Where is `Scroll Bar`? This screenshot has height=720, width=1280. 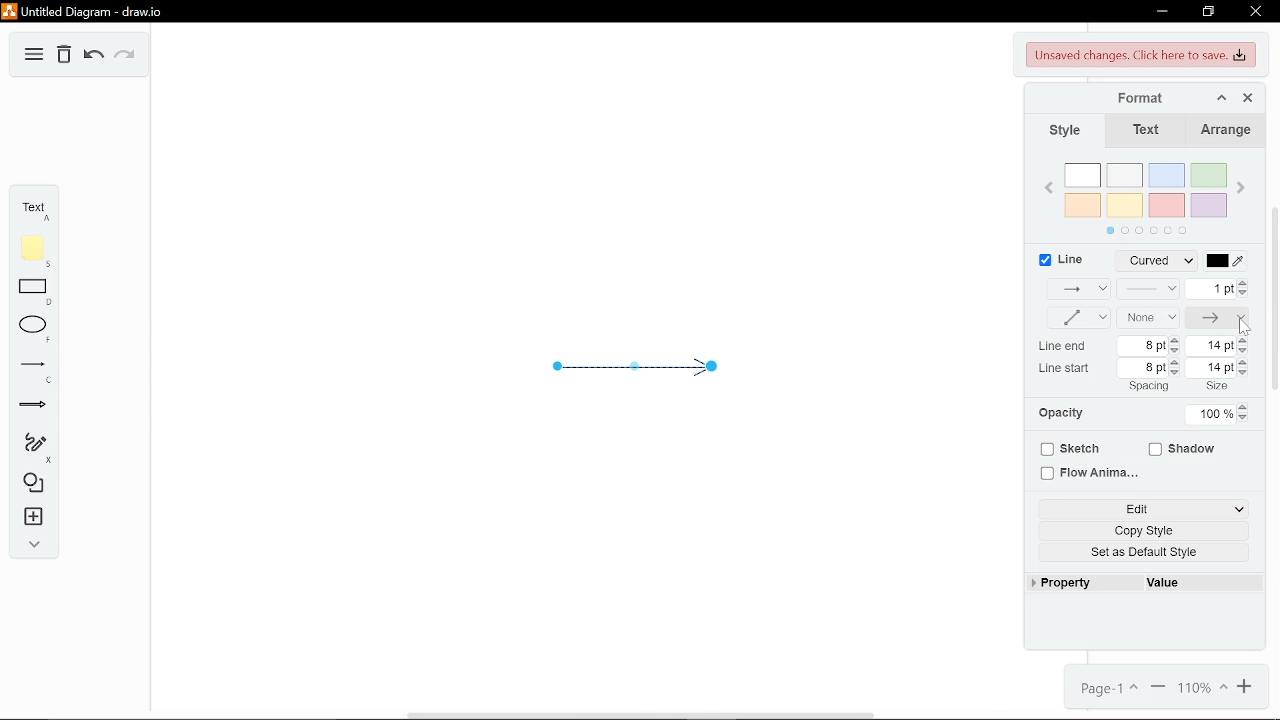
Scroll Bar is located at coordinates (643, 710).